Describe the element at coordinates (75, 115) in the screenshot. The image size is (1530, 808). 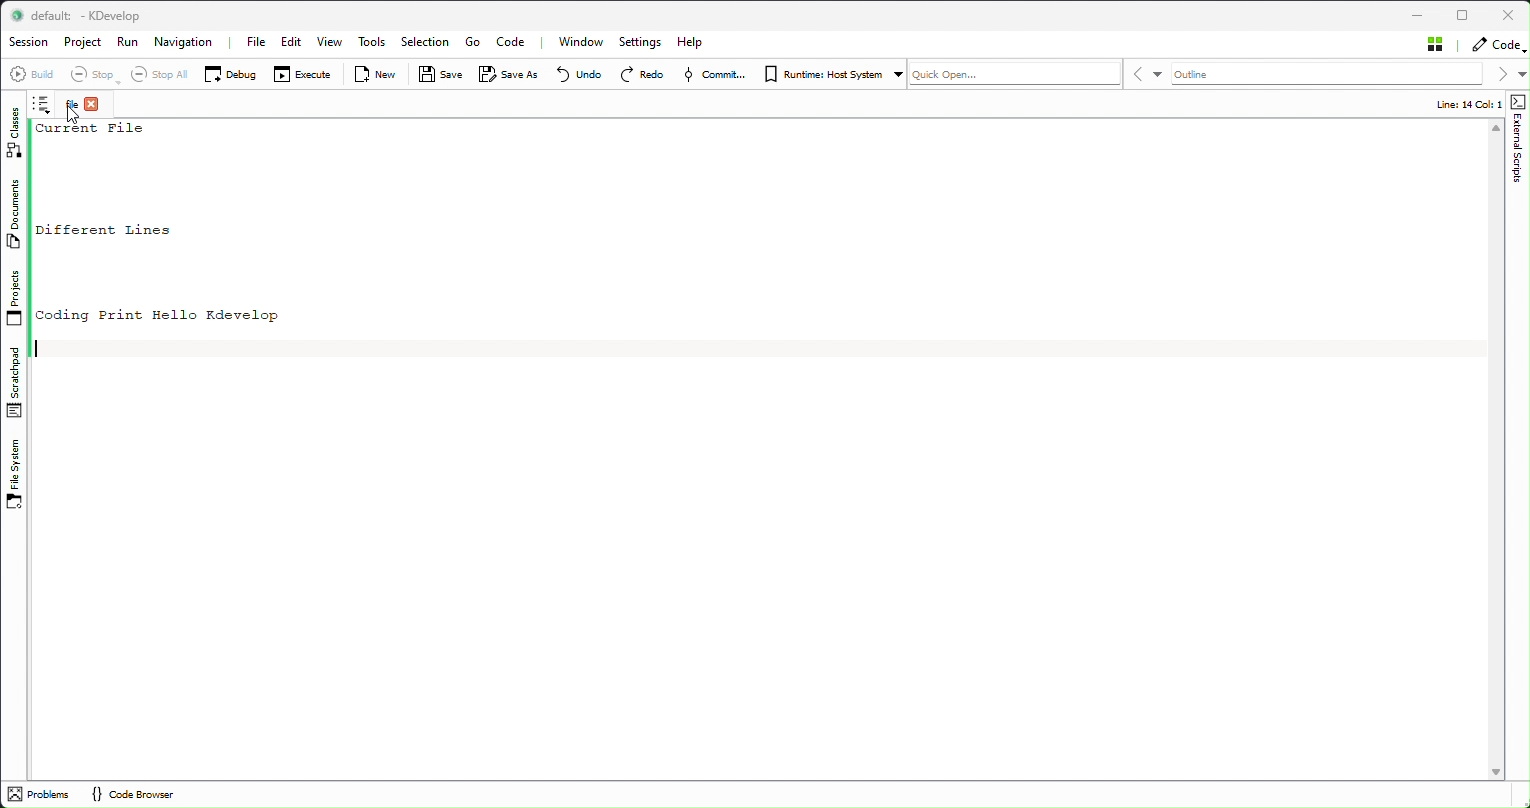
I see `Cursor` at that location.